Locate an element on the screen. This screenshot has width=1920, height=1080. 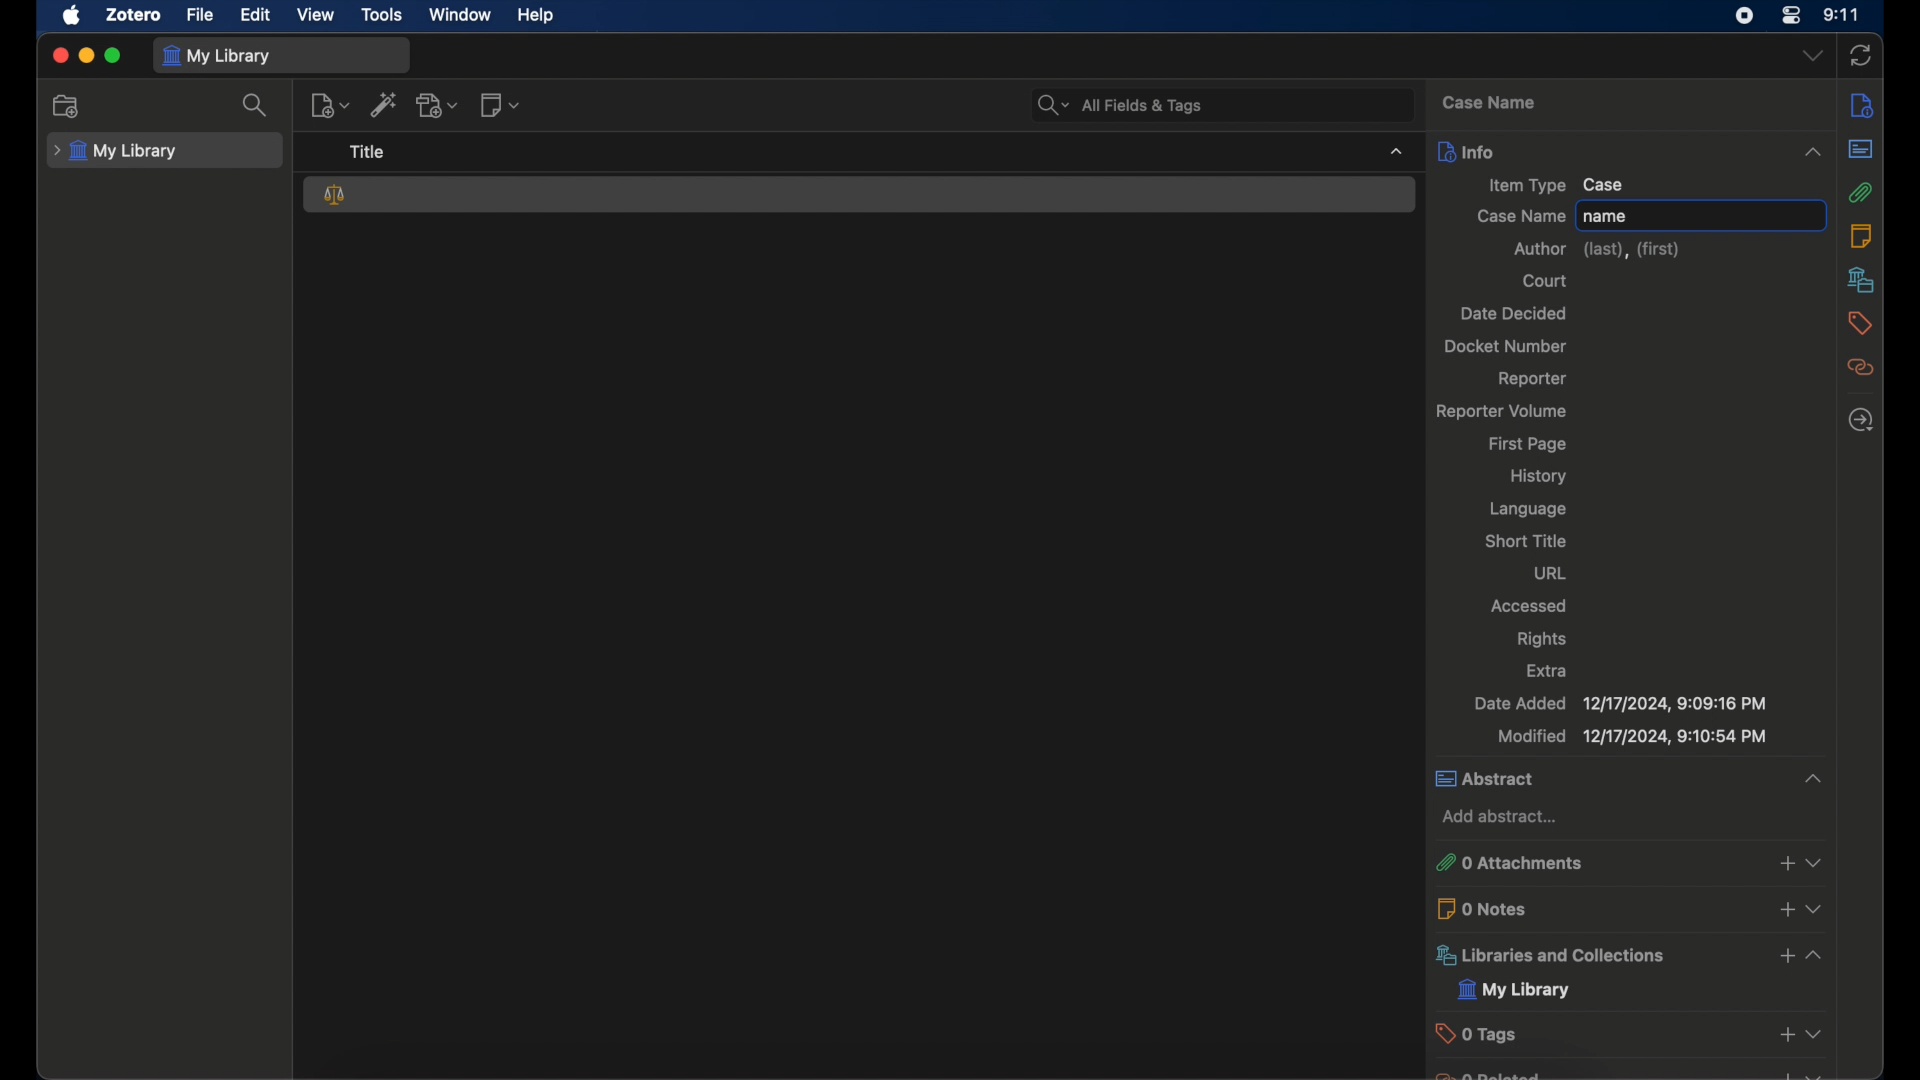
file is located at coordinates (200, 16).